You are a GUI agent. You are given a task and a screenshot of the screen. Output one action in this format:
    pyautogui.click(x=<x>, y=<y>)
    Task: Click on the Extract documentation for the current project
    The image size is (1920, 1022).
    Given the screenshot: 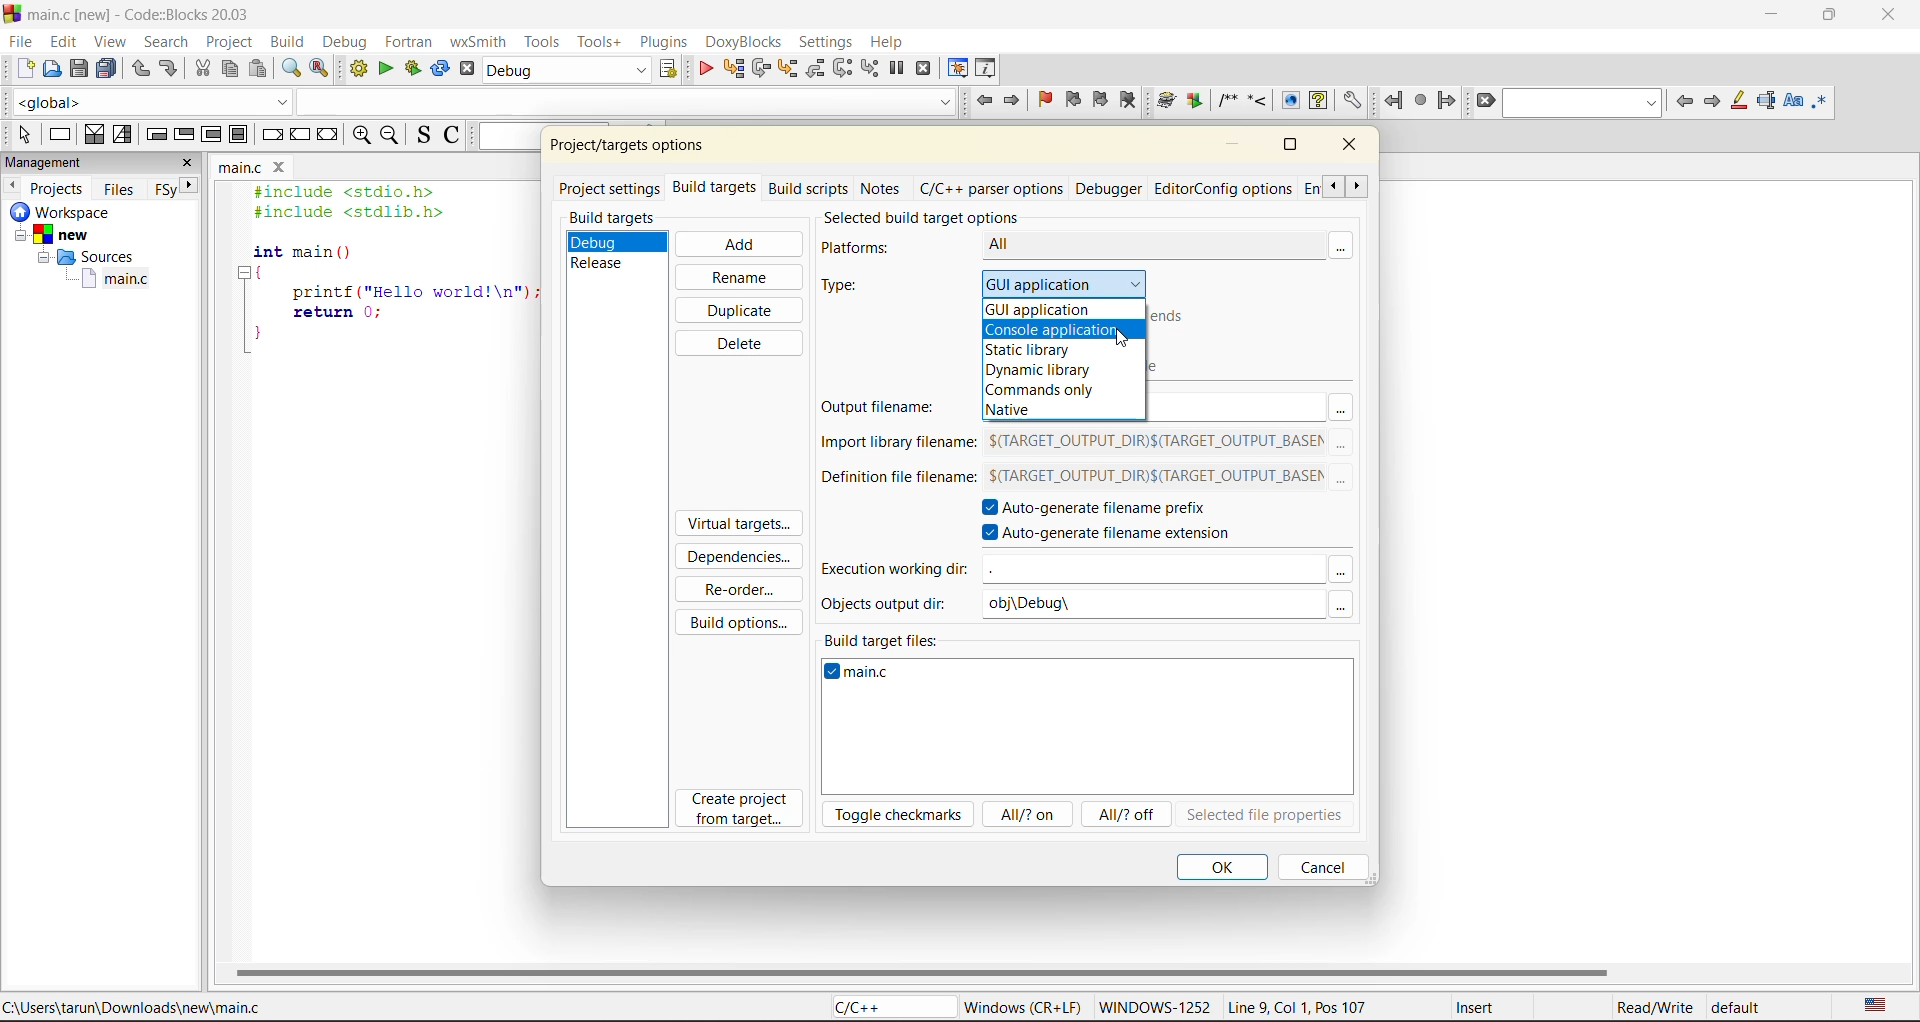 What is the action you would take?
    pyautogui.click(x=1192, y=101)
    